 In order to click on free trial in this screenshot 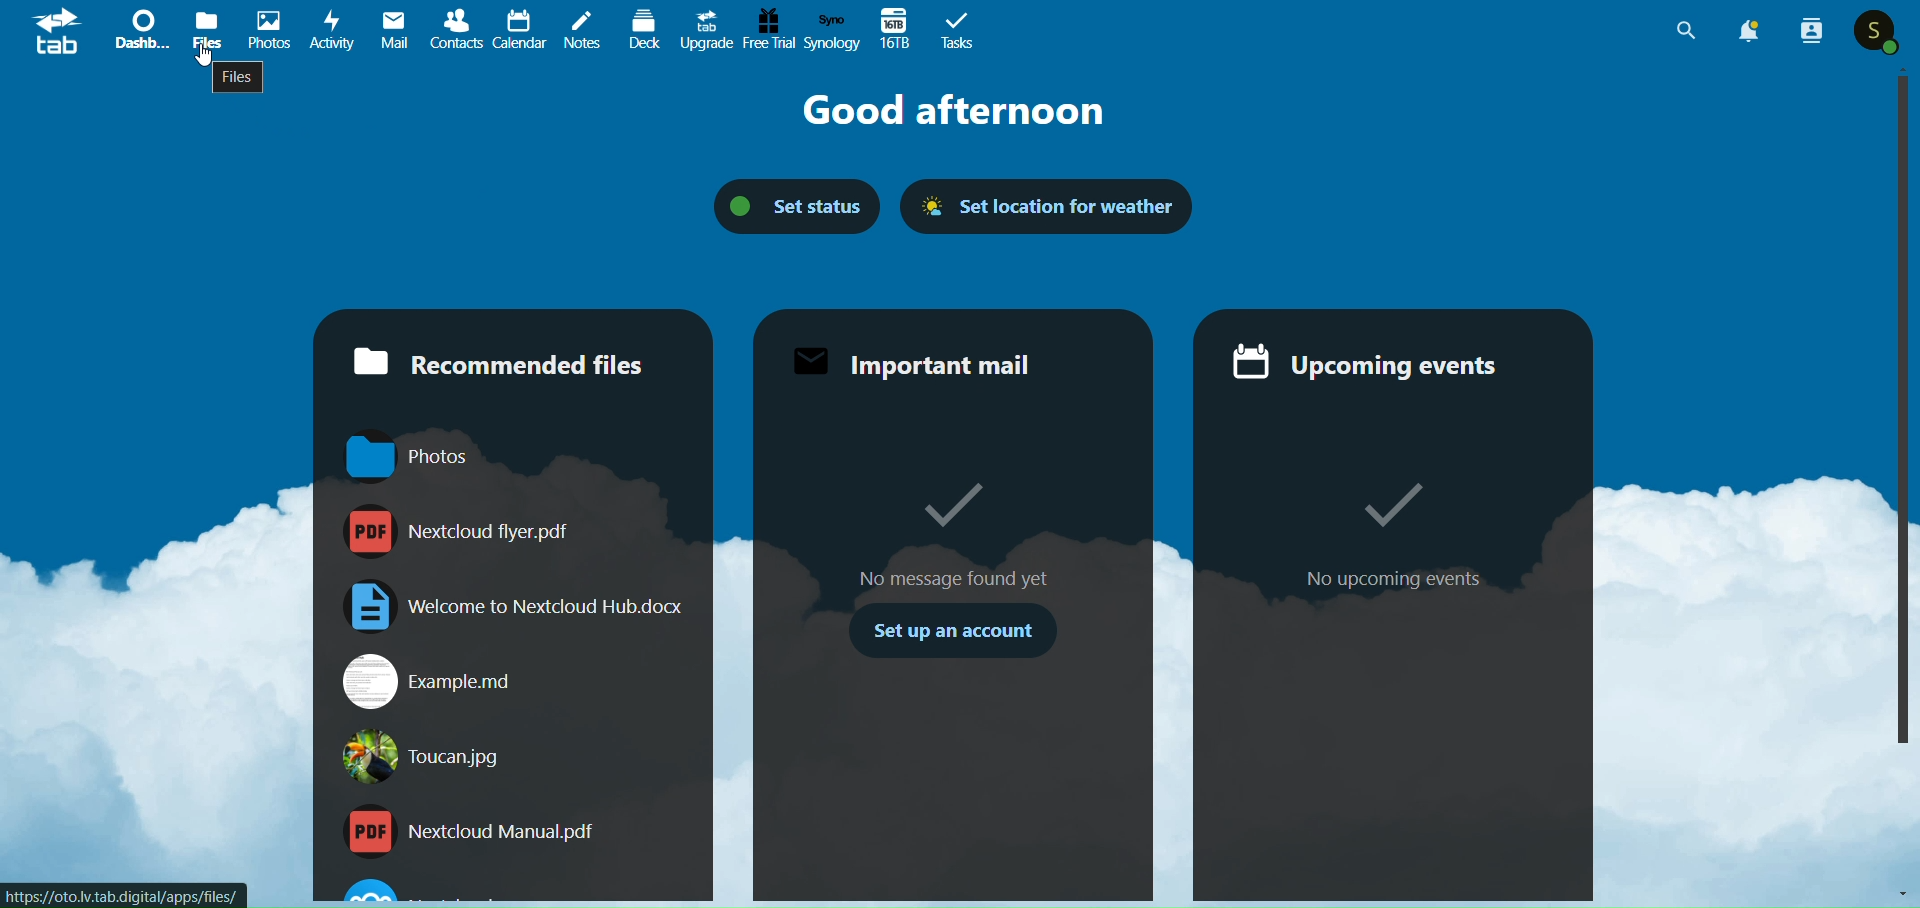, I will do `click(769, 31)`.